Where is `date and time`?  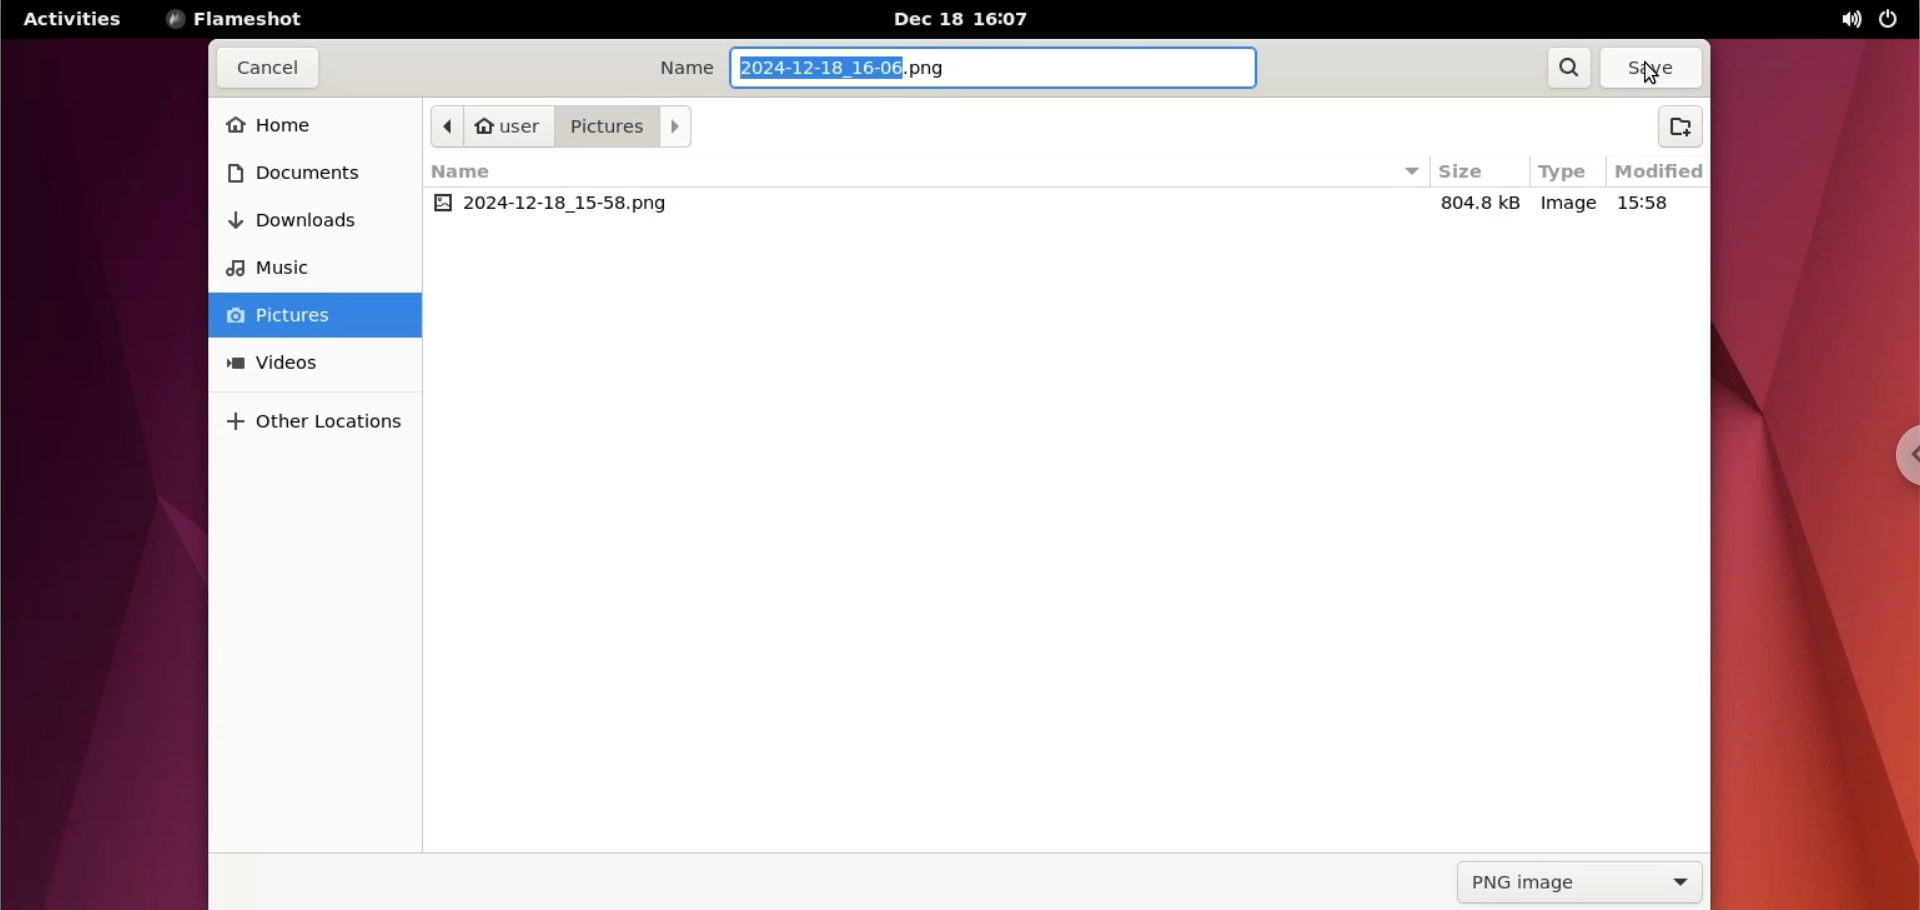 date and time is located at coordinates (971, 20).